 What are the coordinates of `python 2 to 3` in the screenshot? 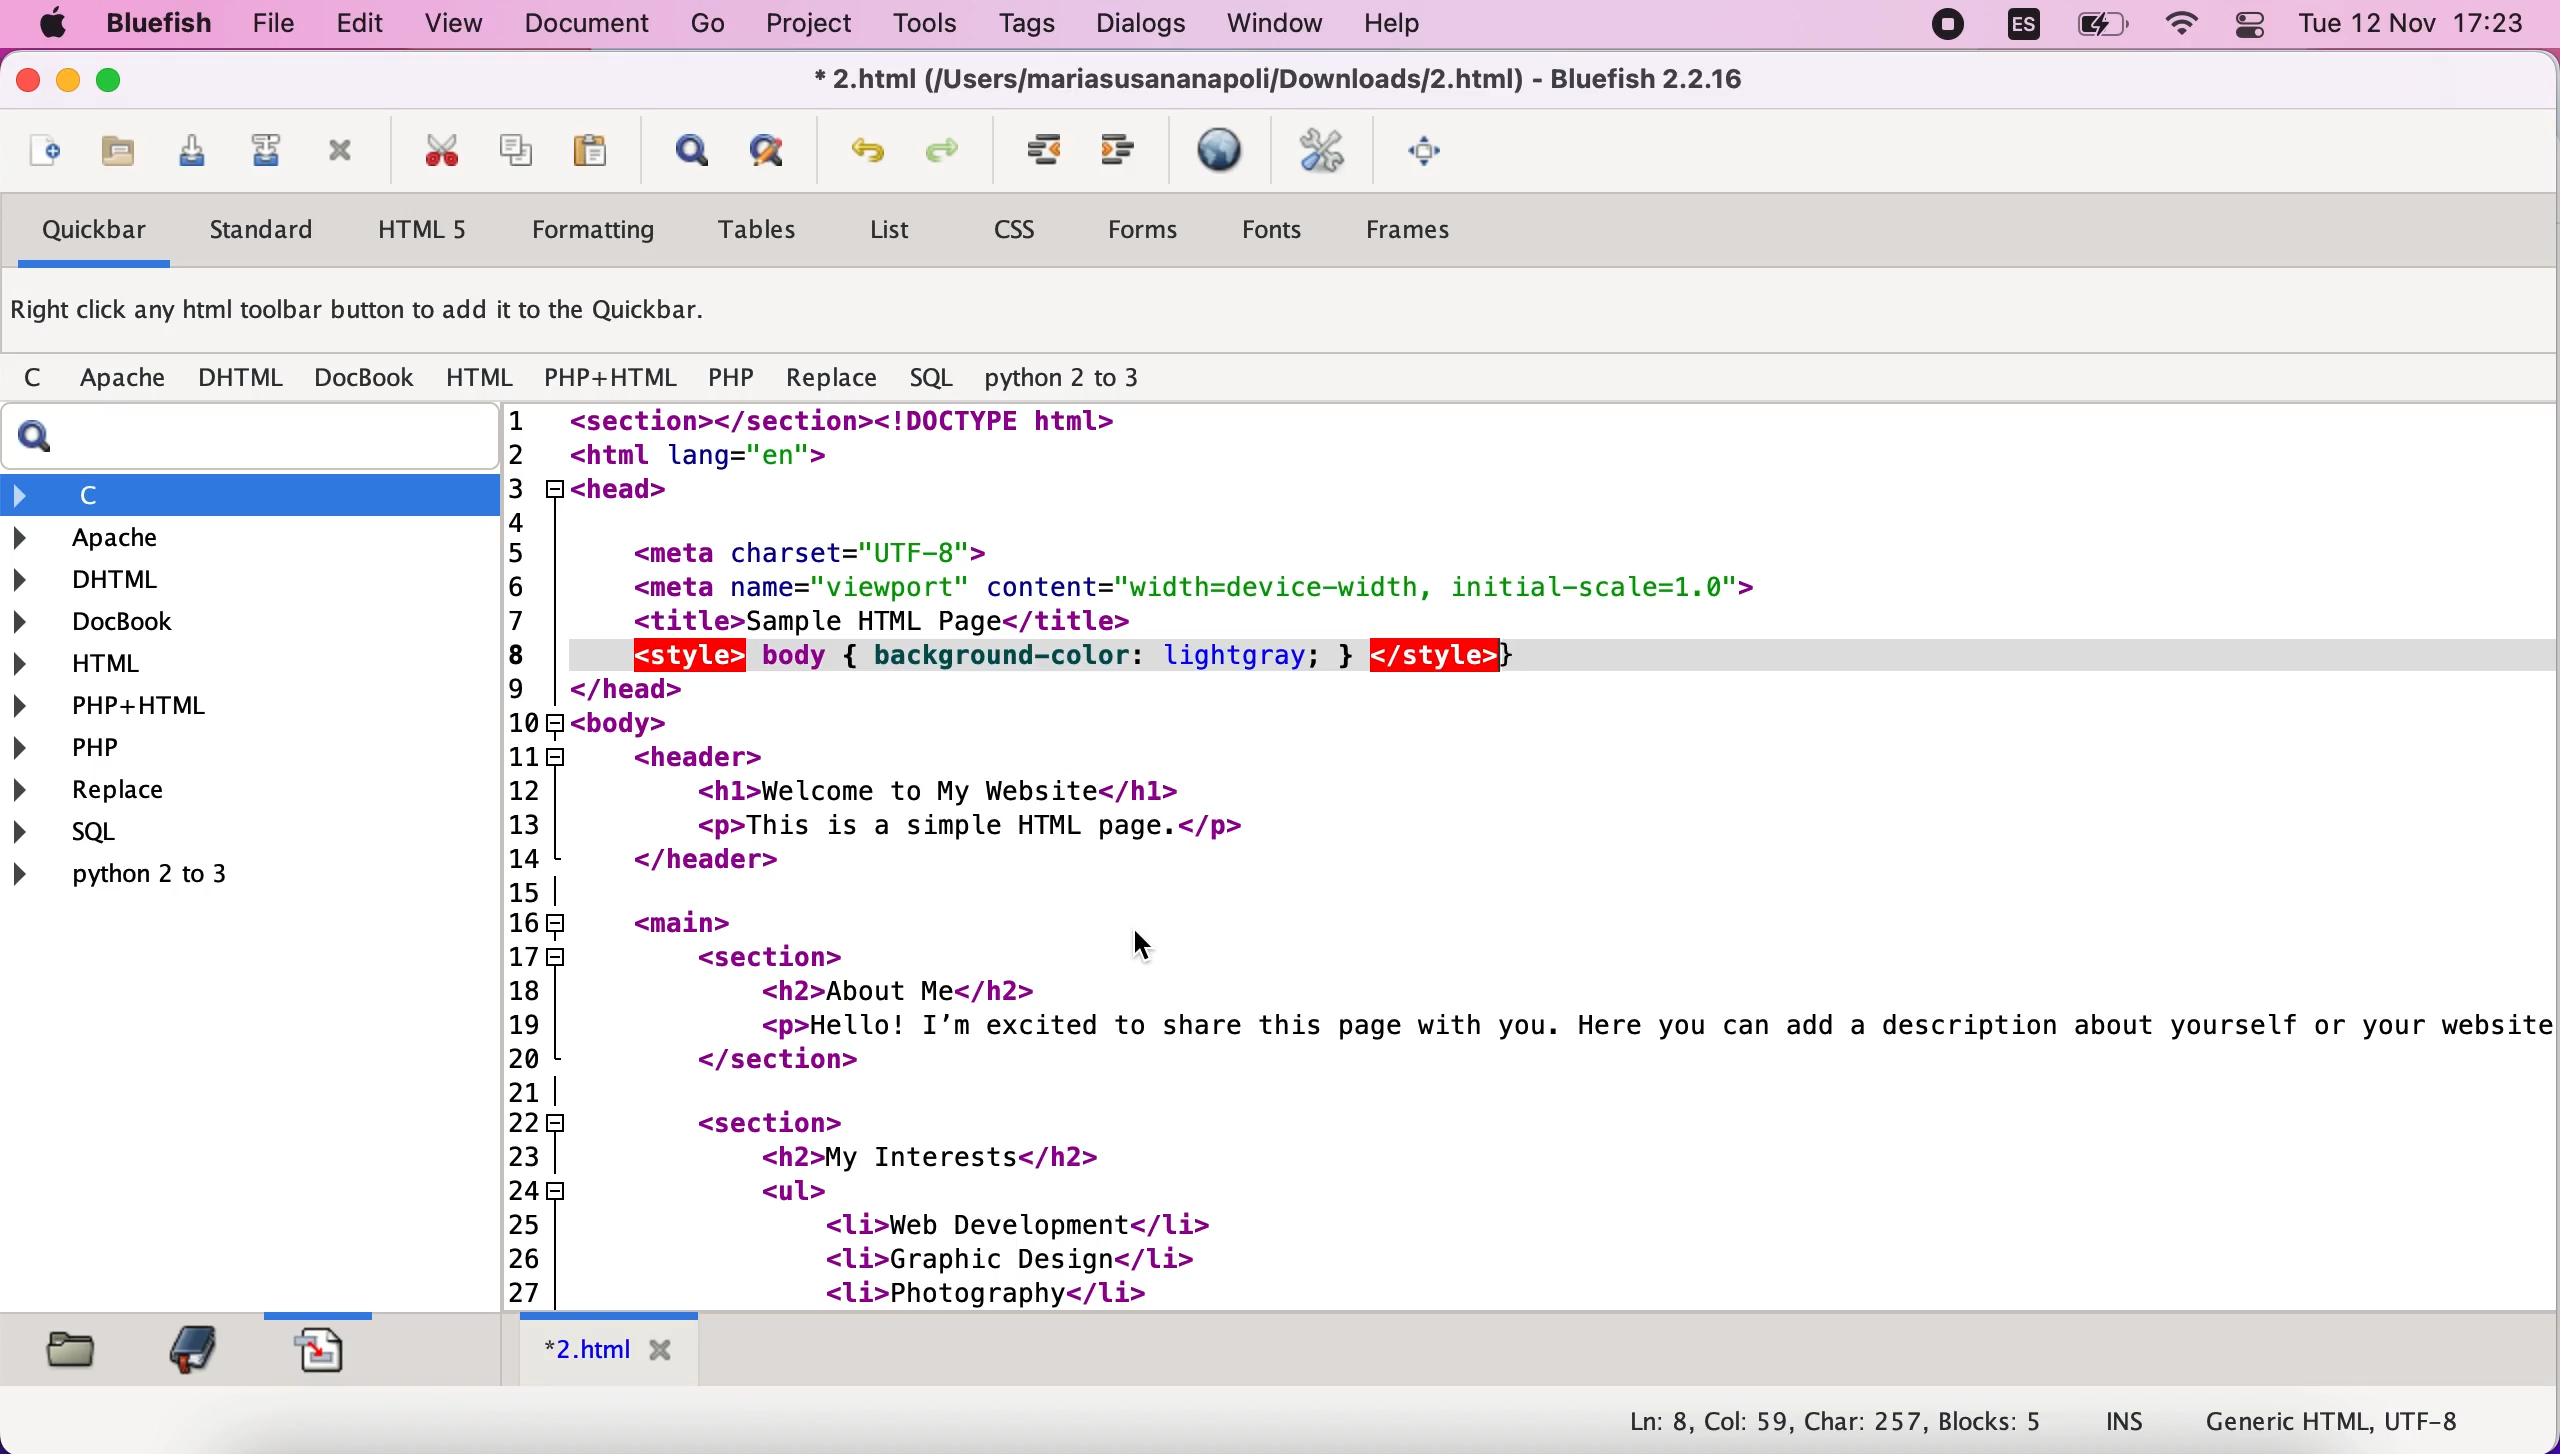 It's located at (213, 879).